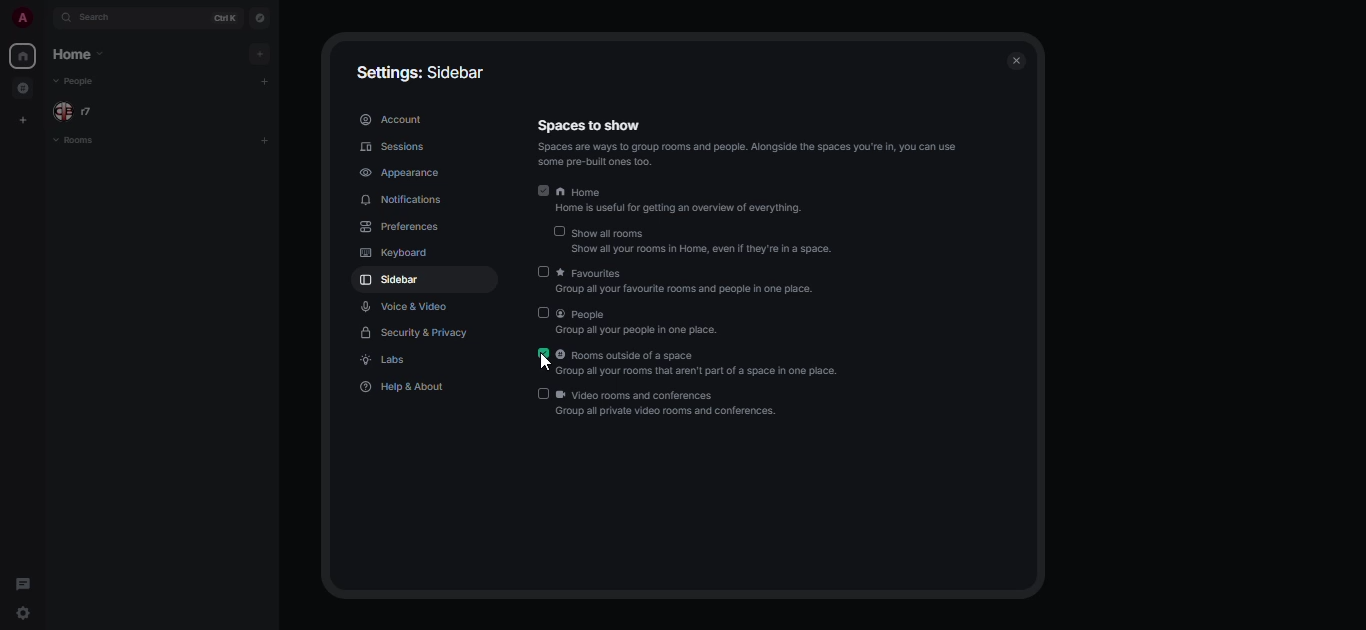  What do you see at coordinates (544, 190) in the screenshot?
I see `enabled` at bounding box center [544, 190].